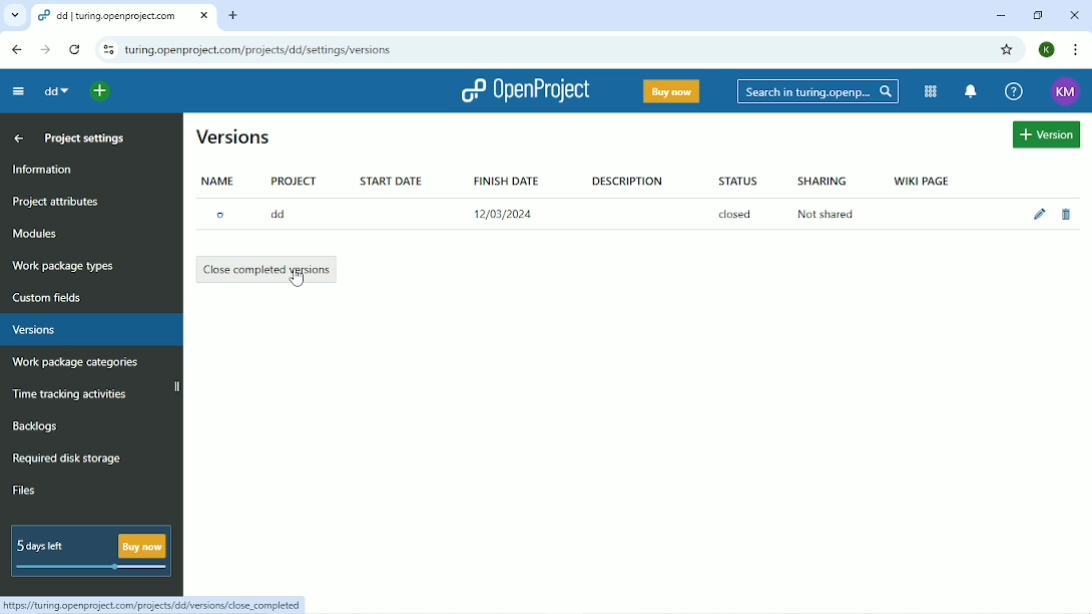 This screenshot has height=614, width=1092. What do you see at coordinates (63, 266) in the screenshot?
I see `Work package types` at bounding box center [63, 266].